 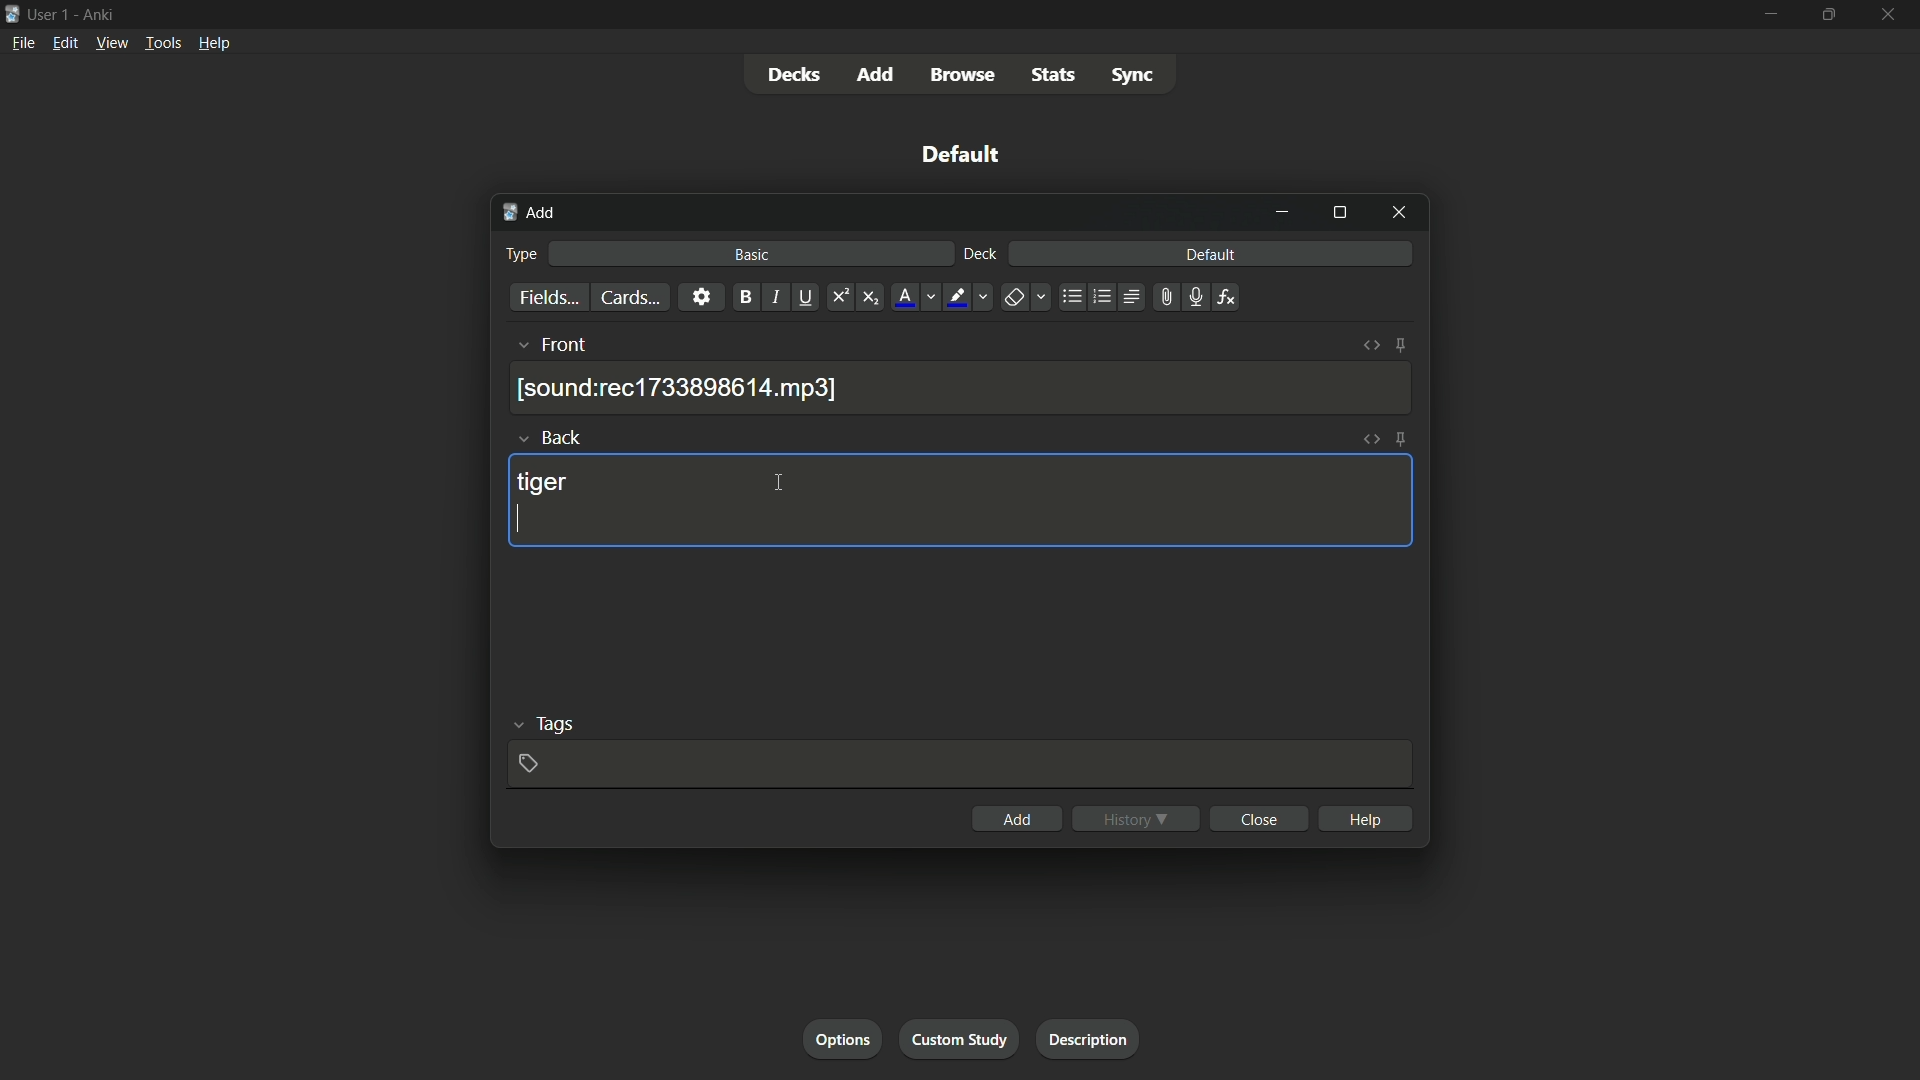 What do you see at coordinates (1191, 298) in the screenshot?
I see `record audio` at bounding box center [1191, 298].